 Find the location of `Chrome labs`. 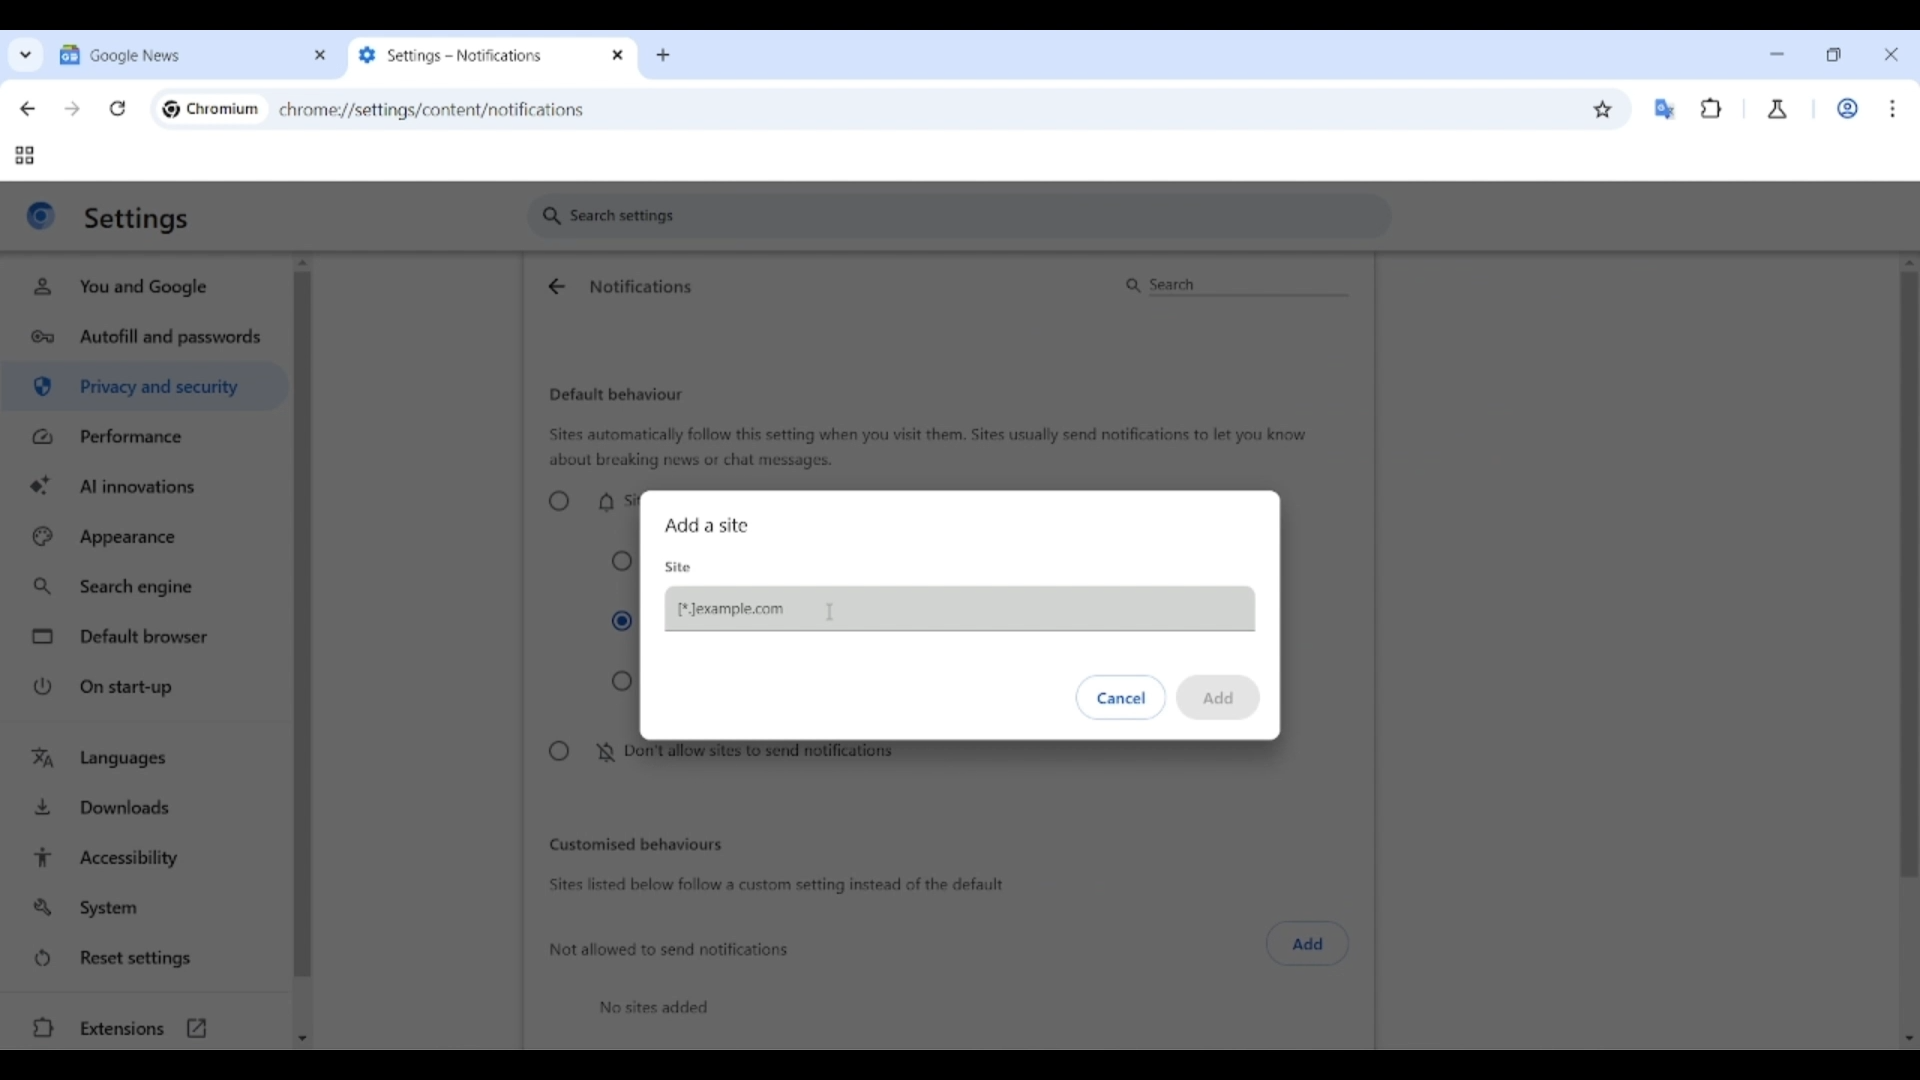

Chrome labs is located at coordinates (1778, 109).